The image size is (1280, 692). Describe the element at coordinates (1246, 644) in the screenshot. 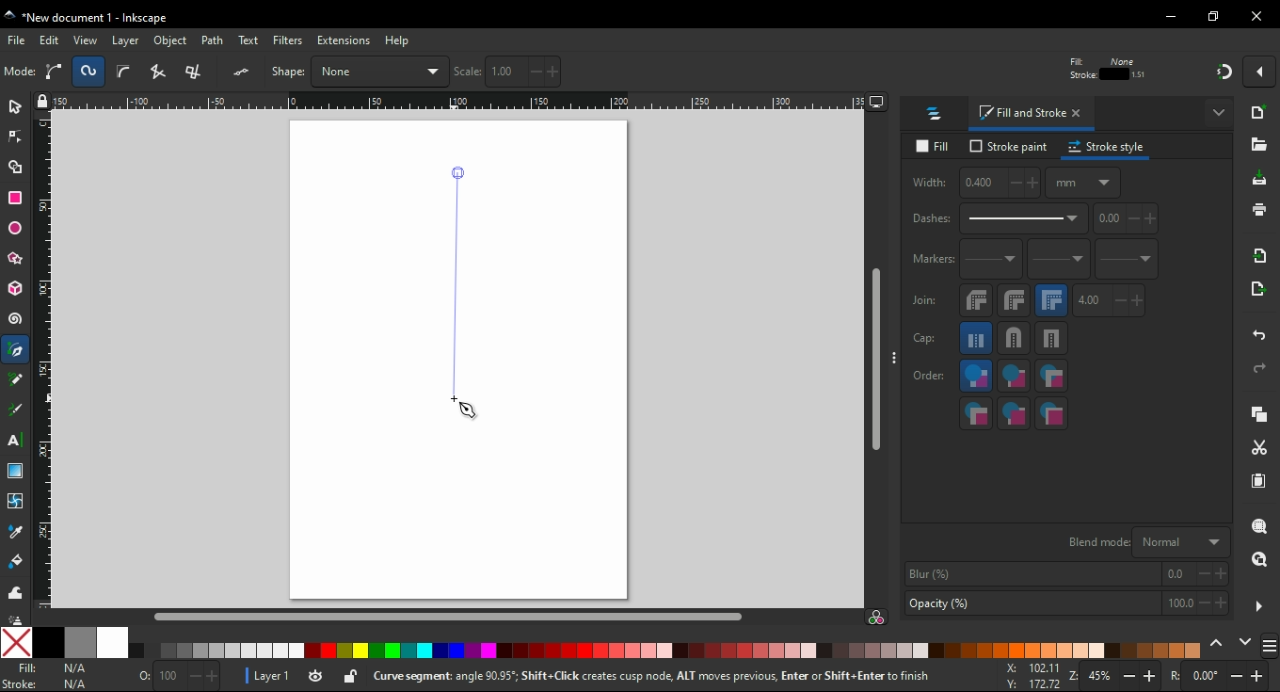

I see `next ` at that location.